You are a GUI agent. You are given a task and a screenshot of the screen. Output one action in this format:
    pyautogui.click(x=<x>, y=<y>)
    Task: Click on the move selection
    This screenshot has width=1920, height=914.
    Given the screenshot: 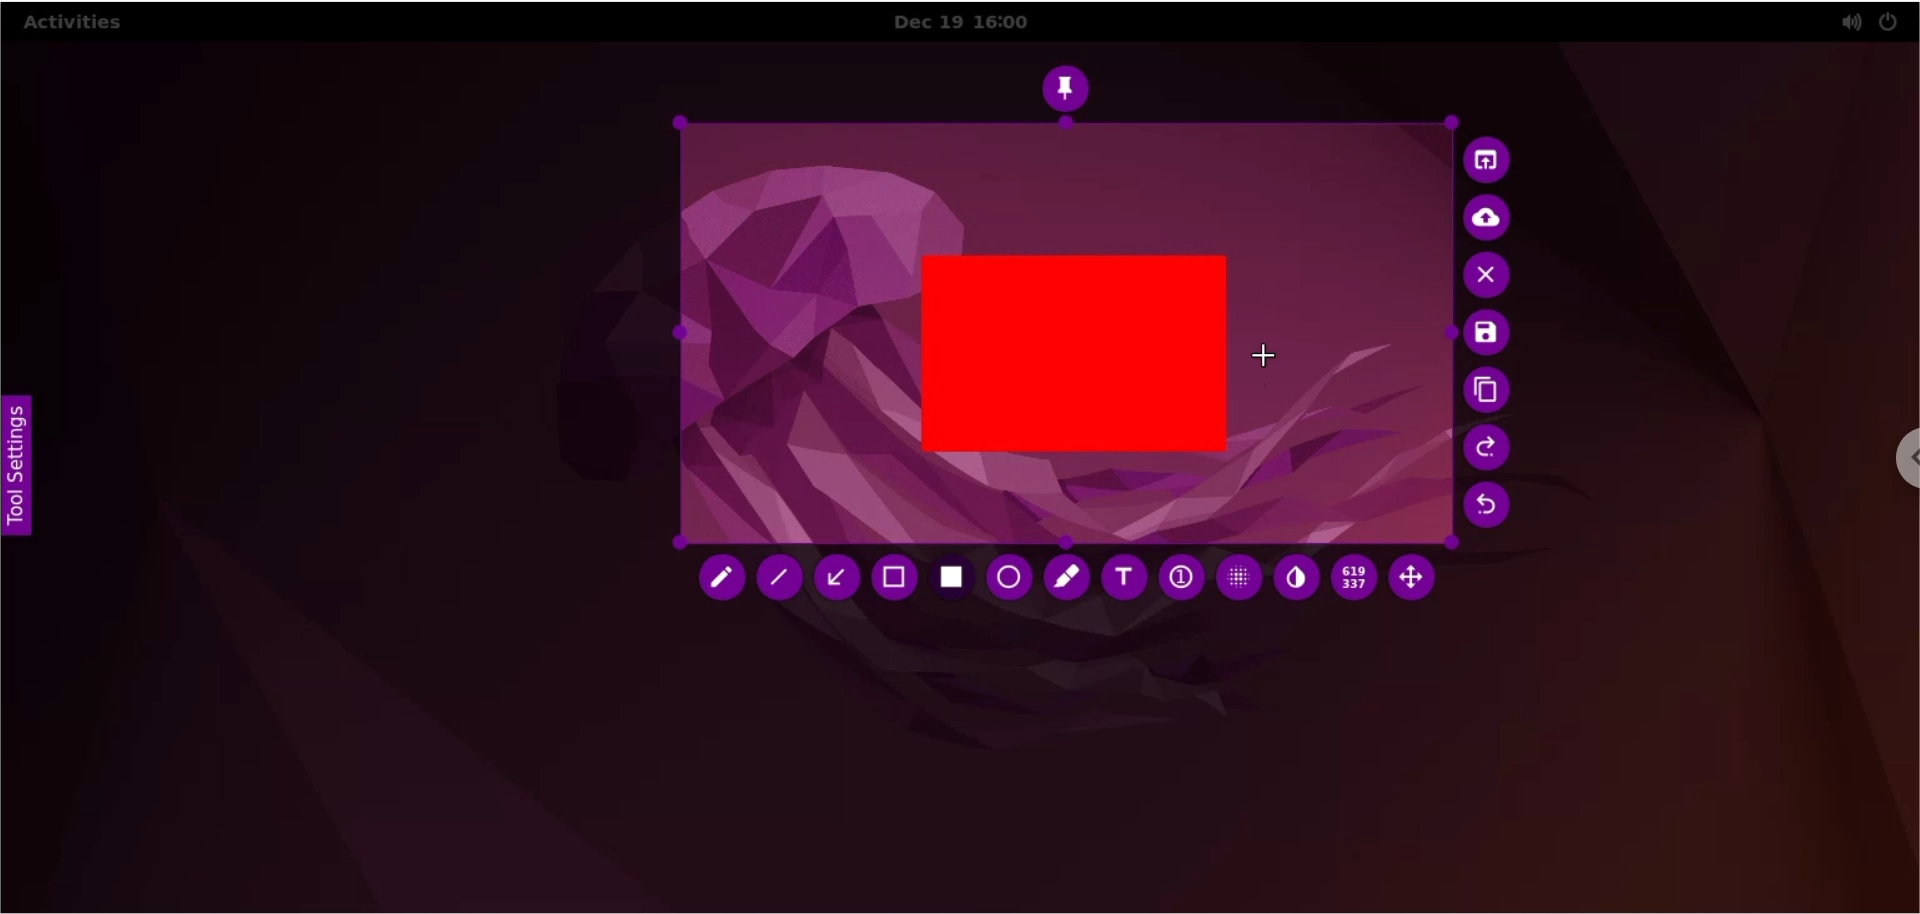 What is the action you would take?
    pyautogui.click(x=1418, y=581)
    